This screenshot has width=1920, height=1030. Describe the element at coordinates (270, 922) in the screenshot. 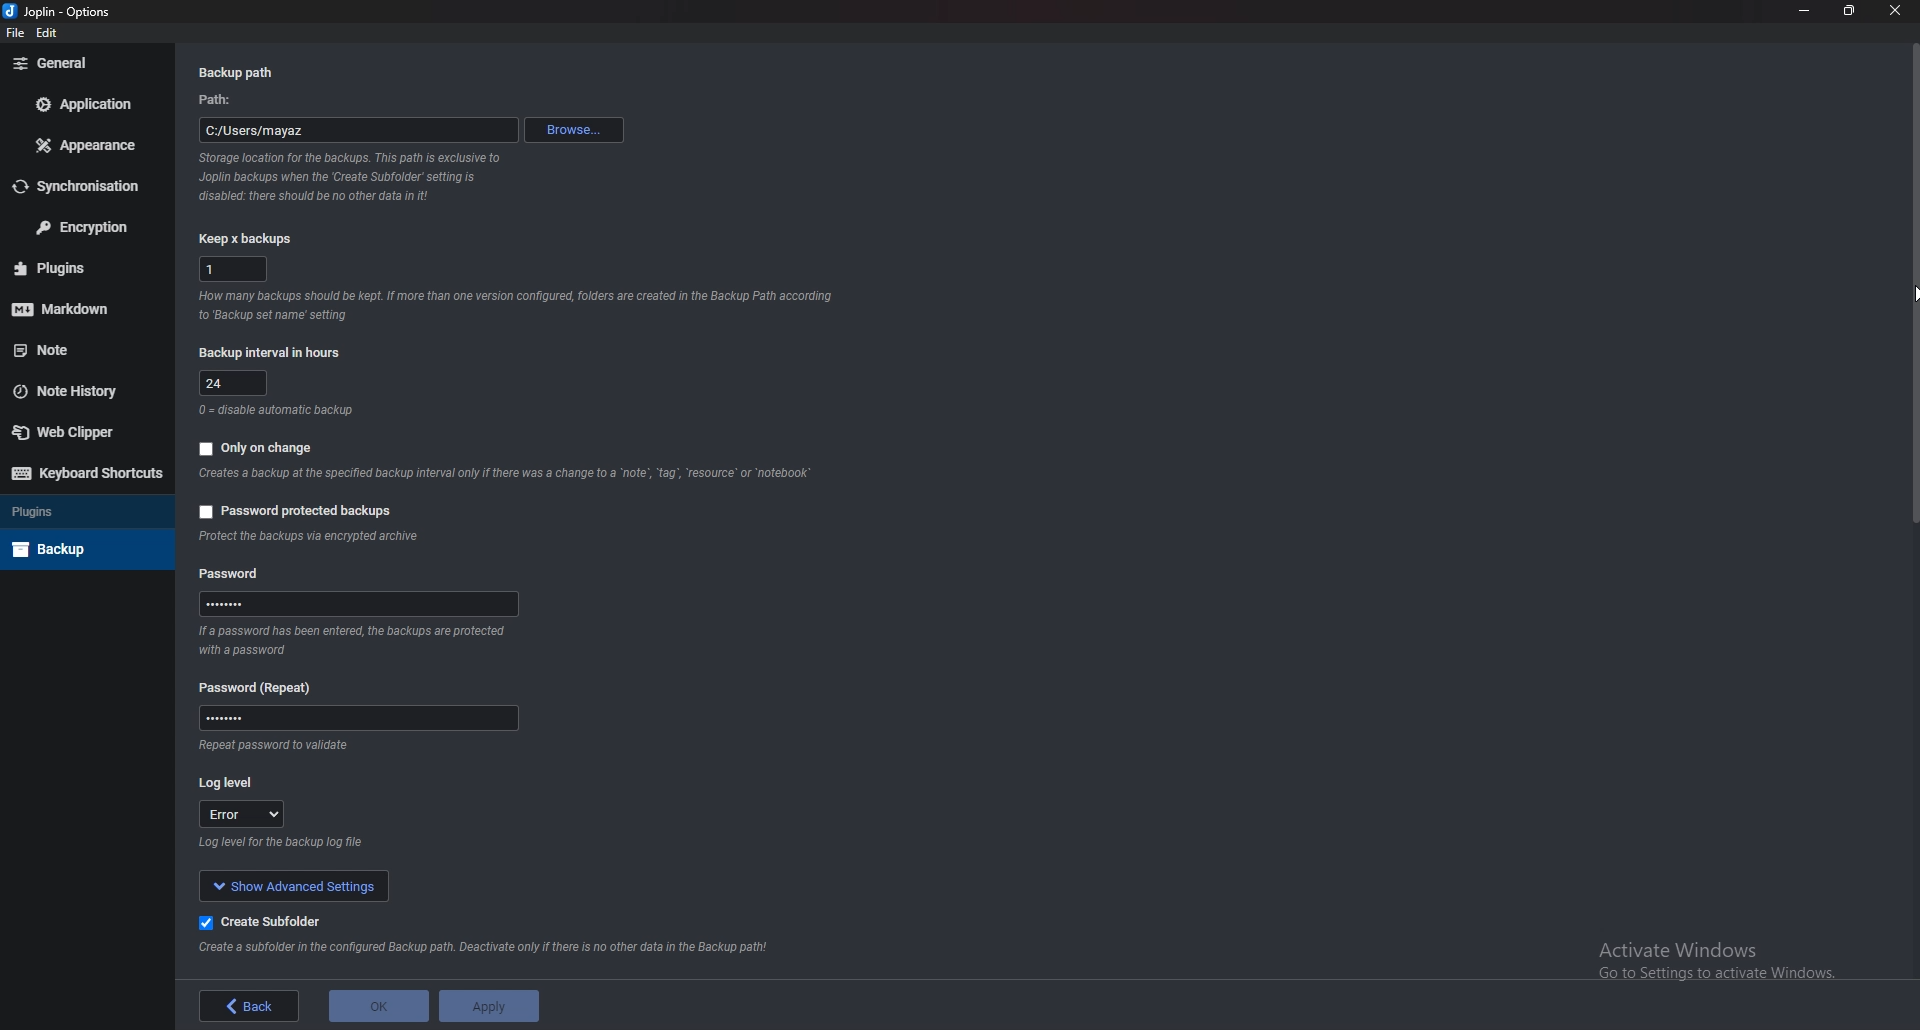

I see `Create subfolder` at that location.